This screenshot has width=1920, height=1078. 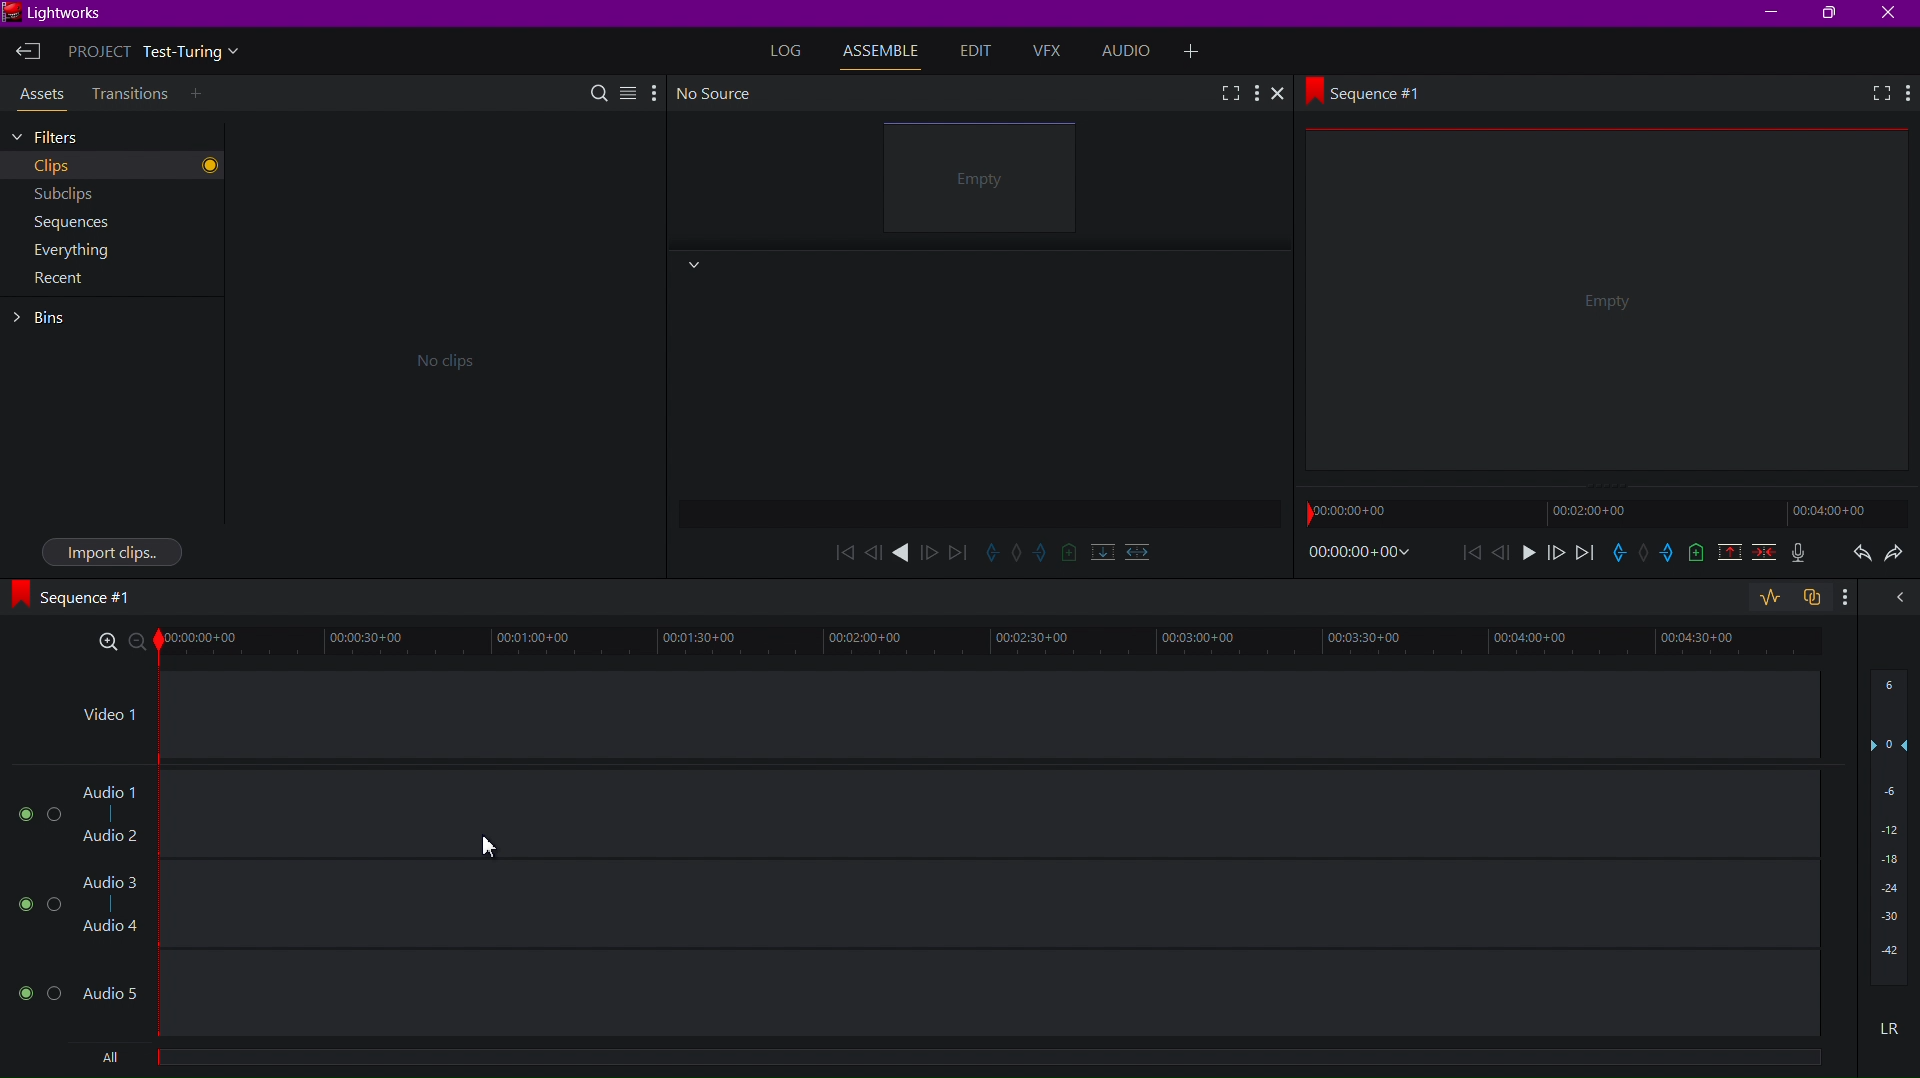 What do you see at coordinates (1584, 555) in the screenshot?
I see `end` at bounding box center [1584, 555].